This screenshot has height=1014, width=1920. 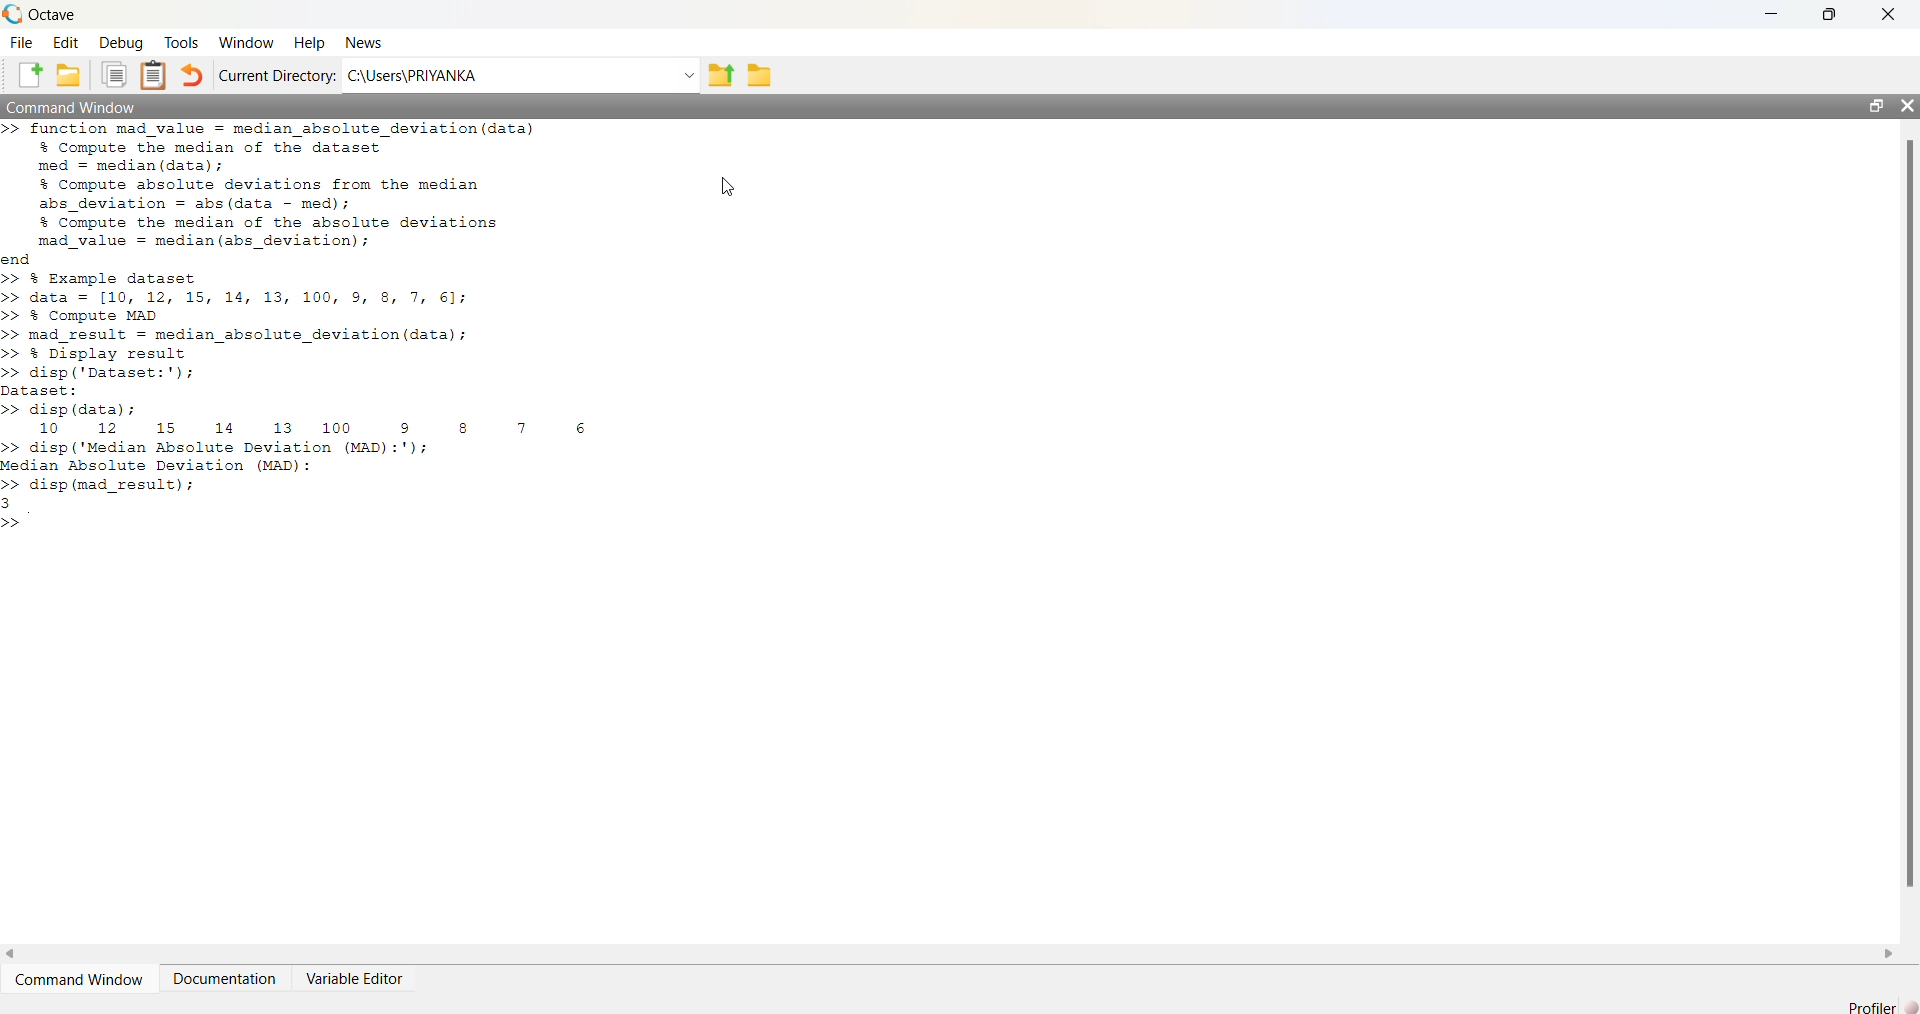 I want to click on Documentation, so click(x=221, y=978).